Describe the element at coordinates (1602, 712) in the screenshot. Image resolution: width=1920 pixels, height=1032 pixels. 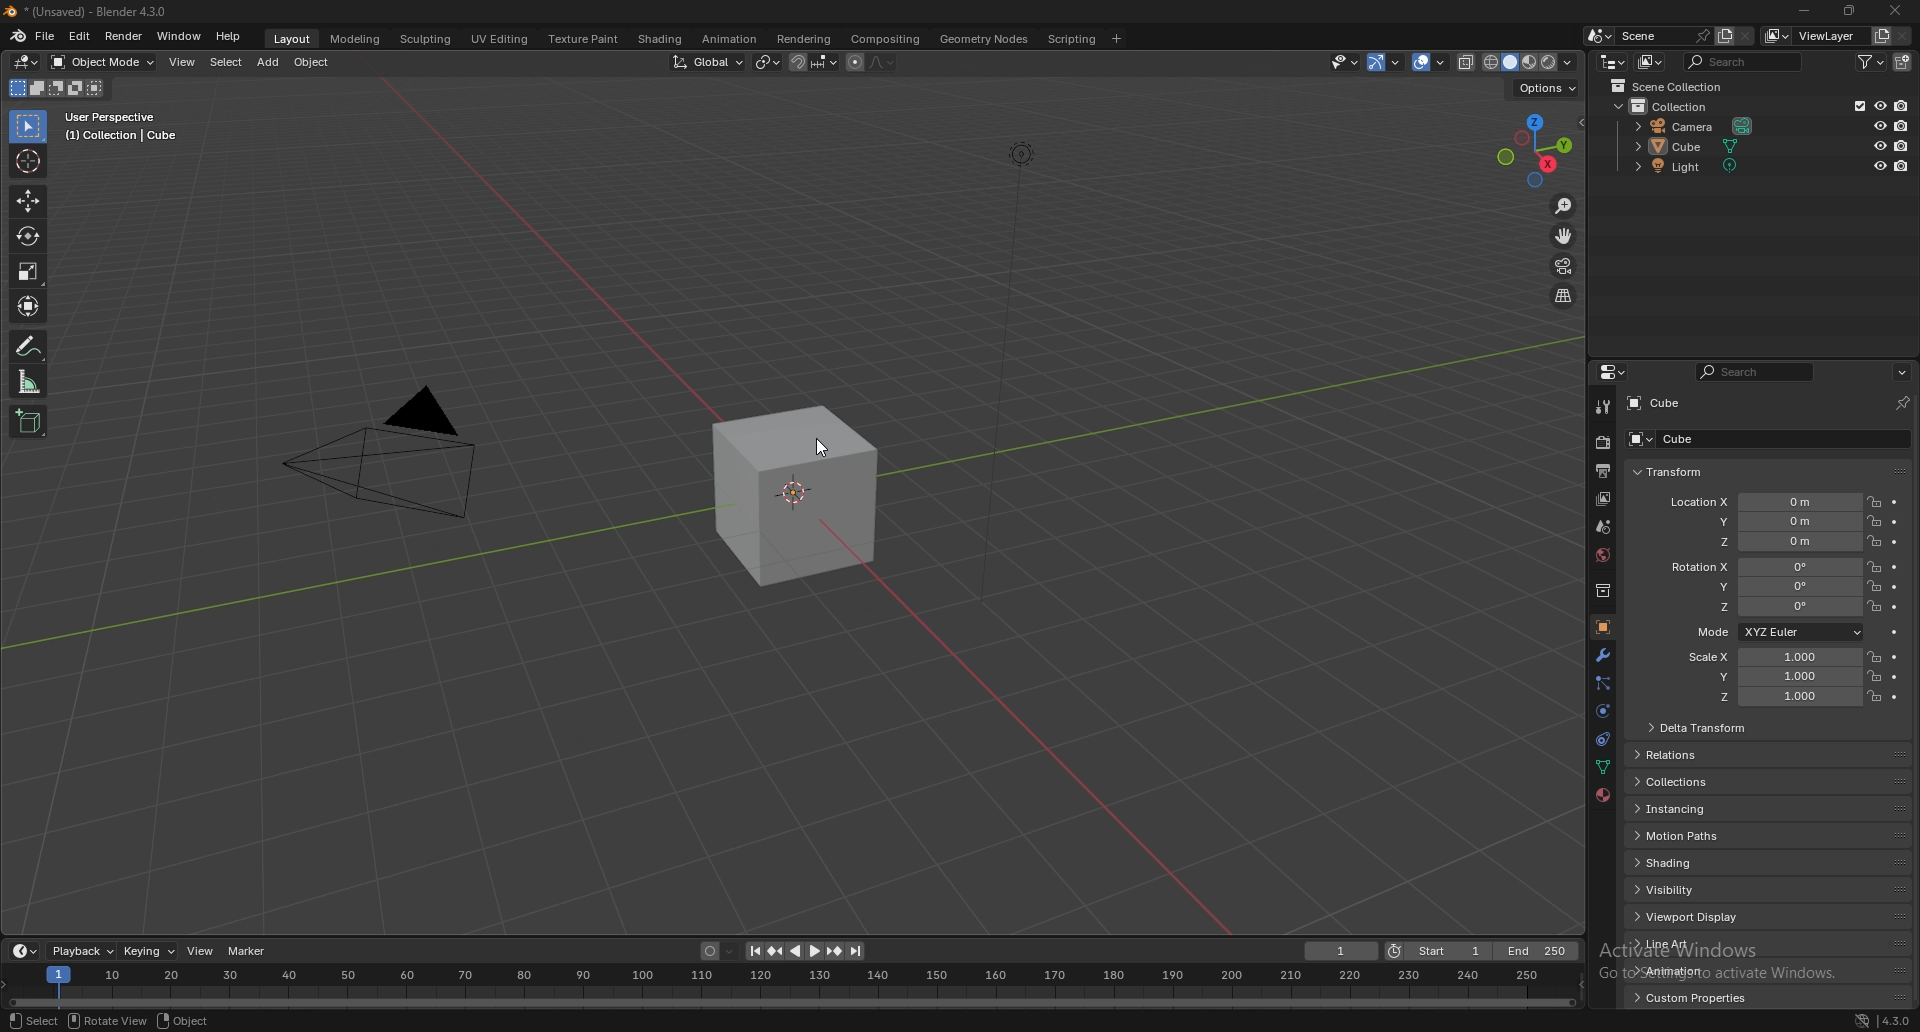
I see `physics` at that location.